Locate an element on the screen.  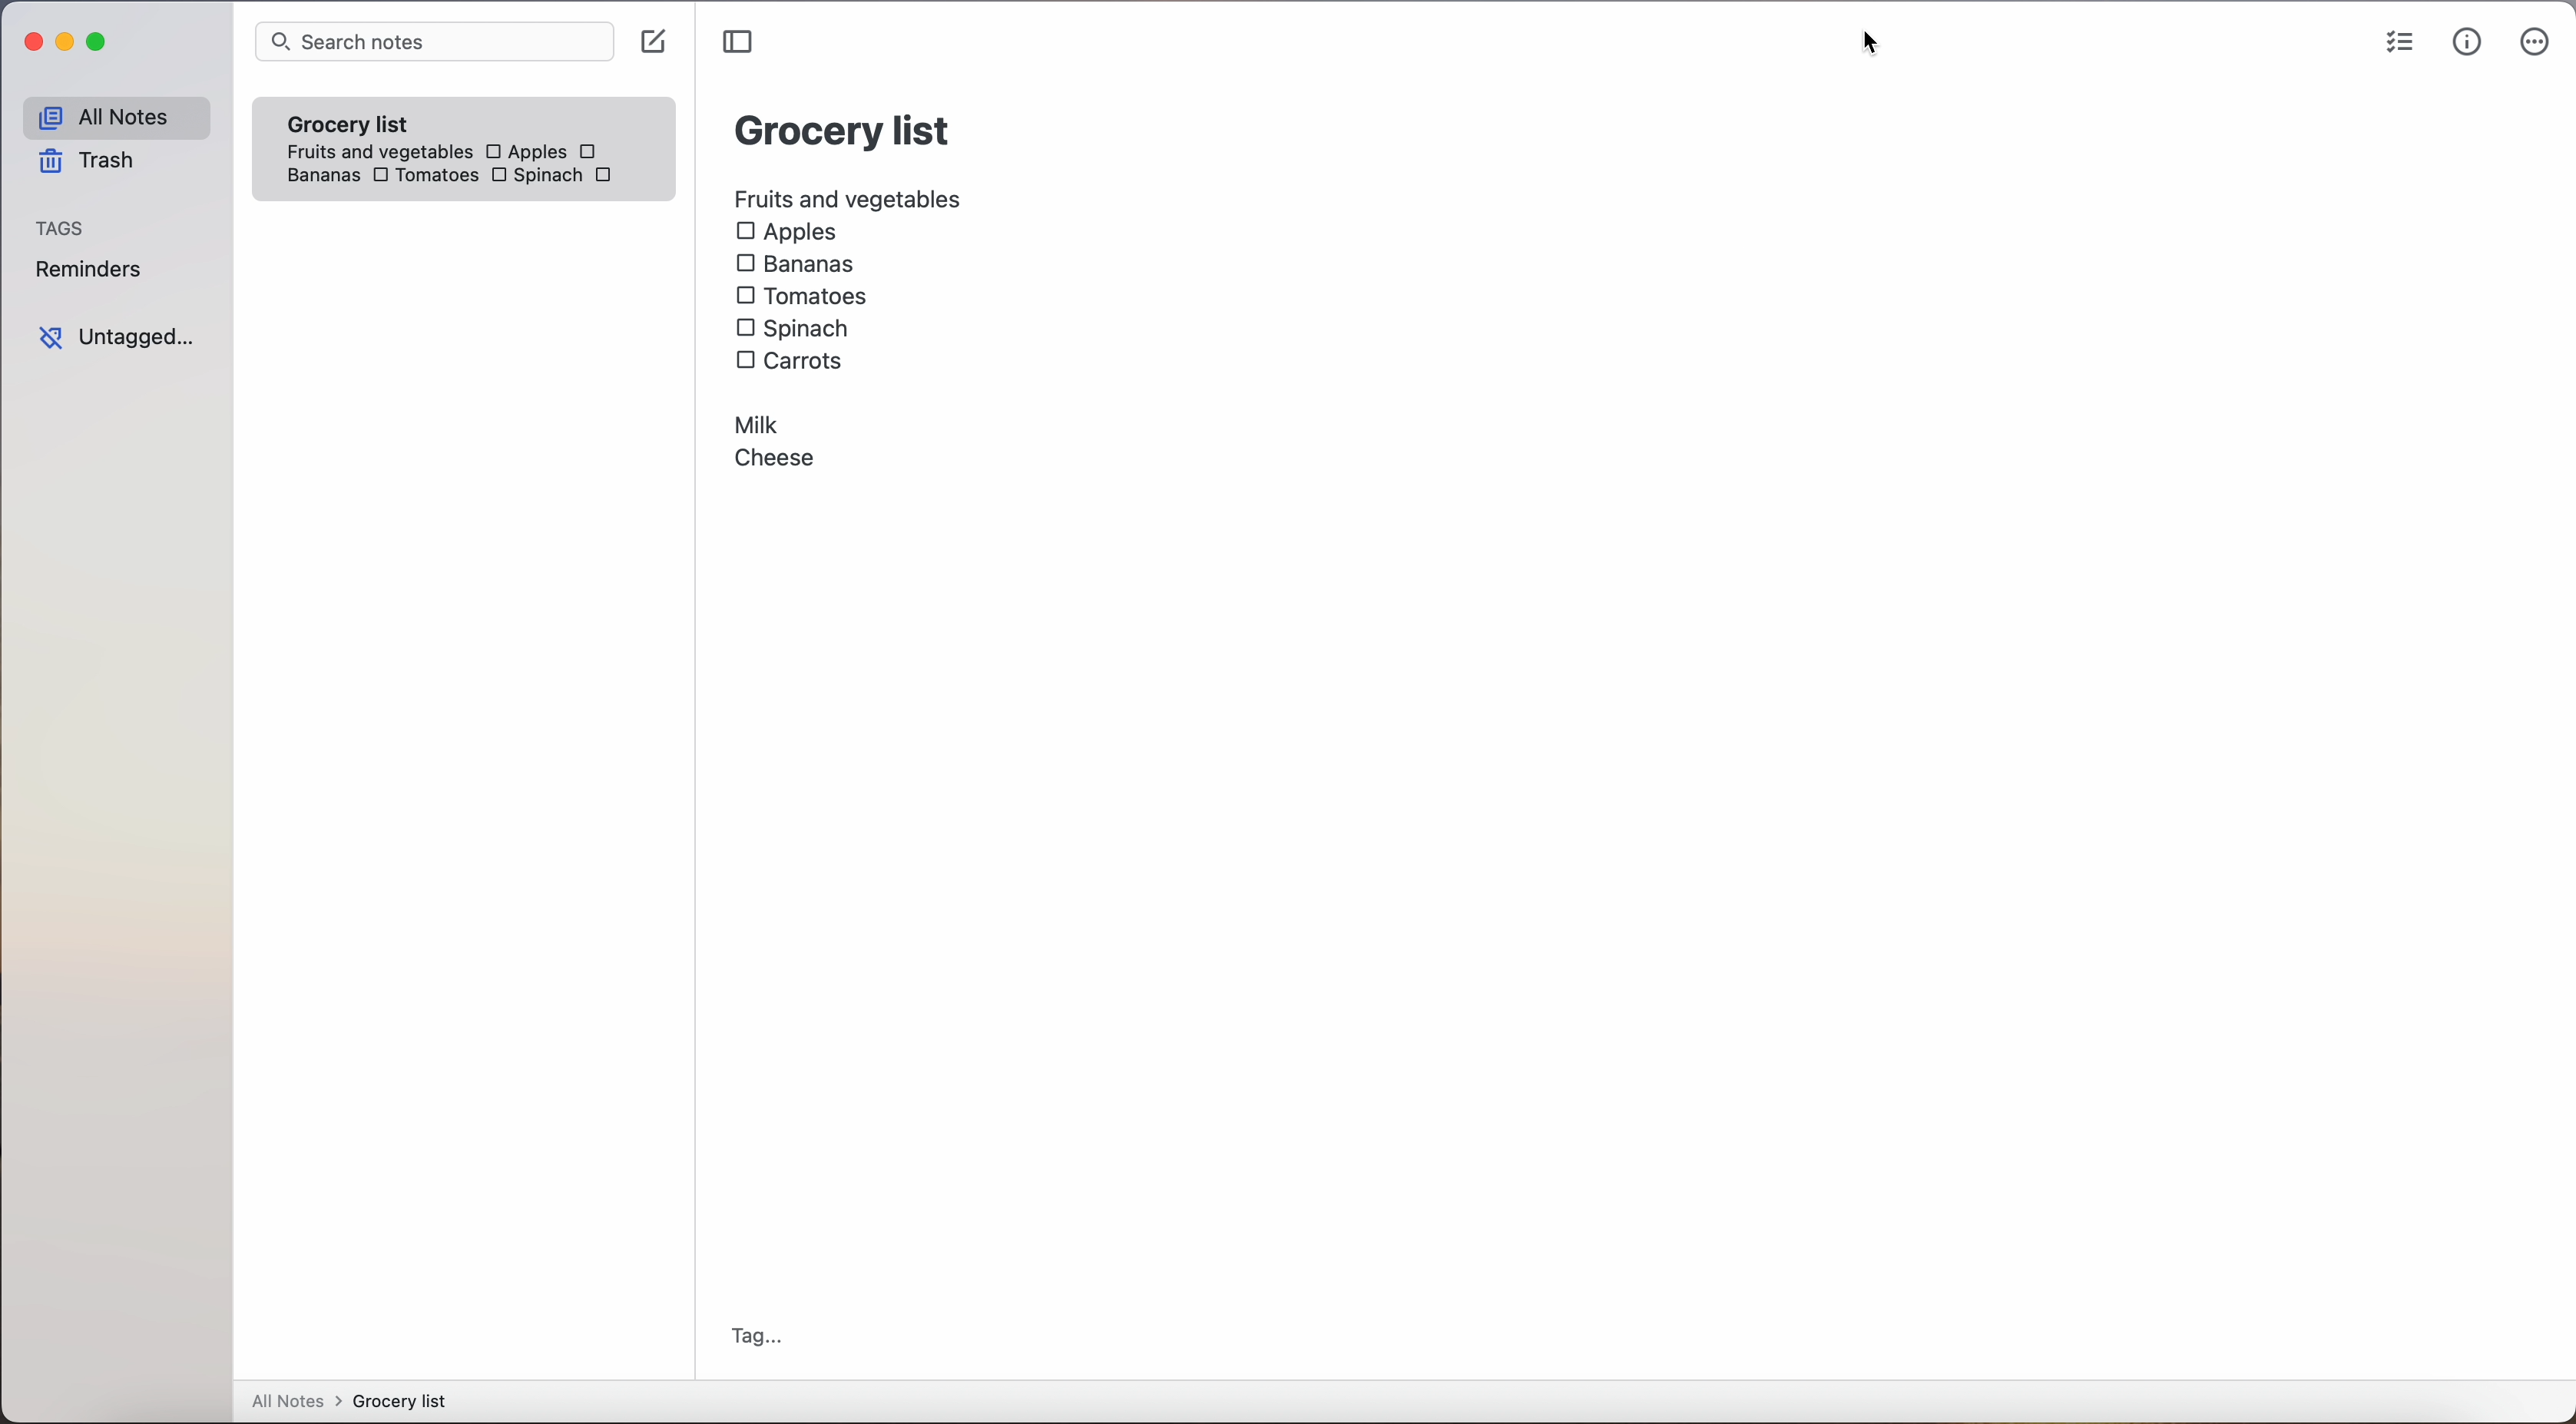
trash is located at coordinates (85, 164).